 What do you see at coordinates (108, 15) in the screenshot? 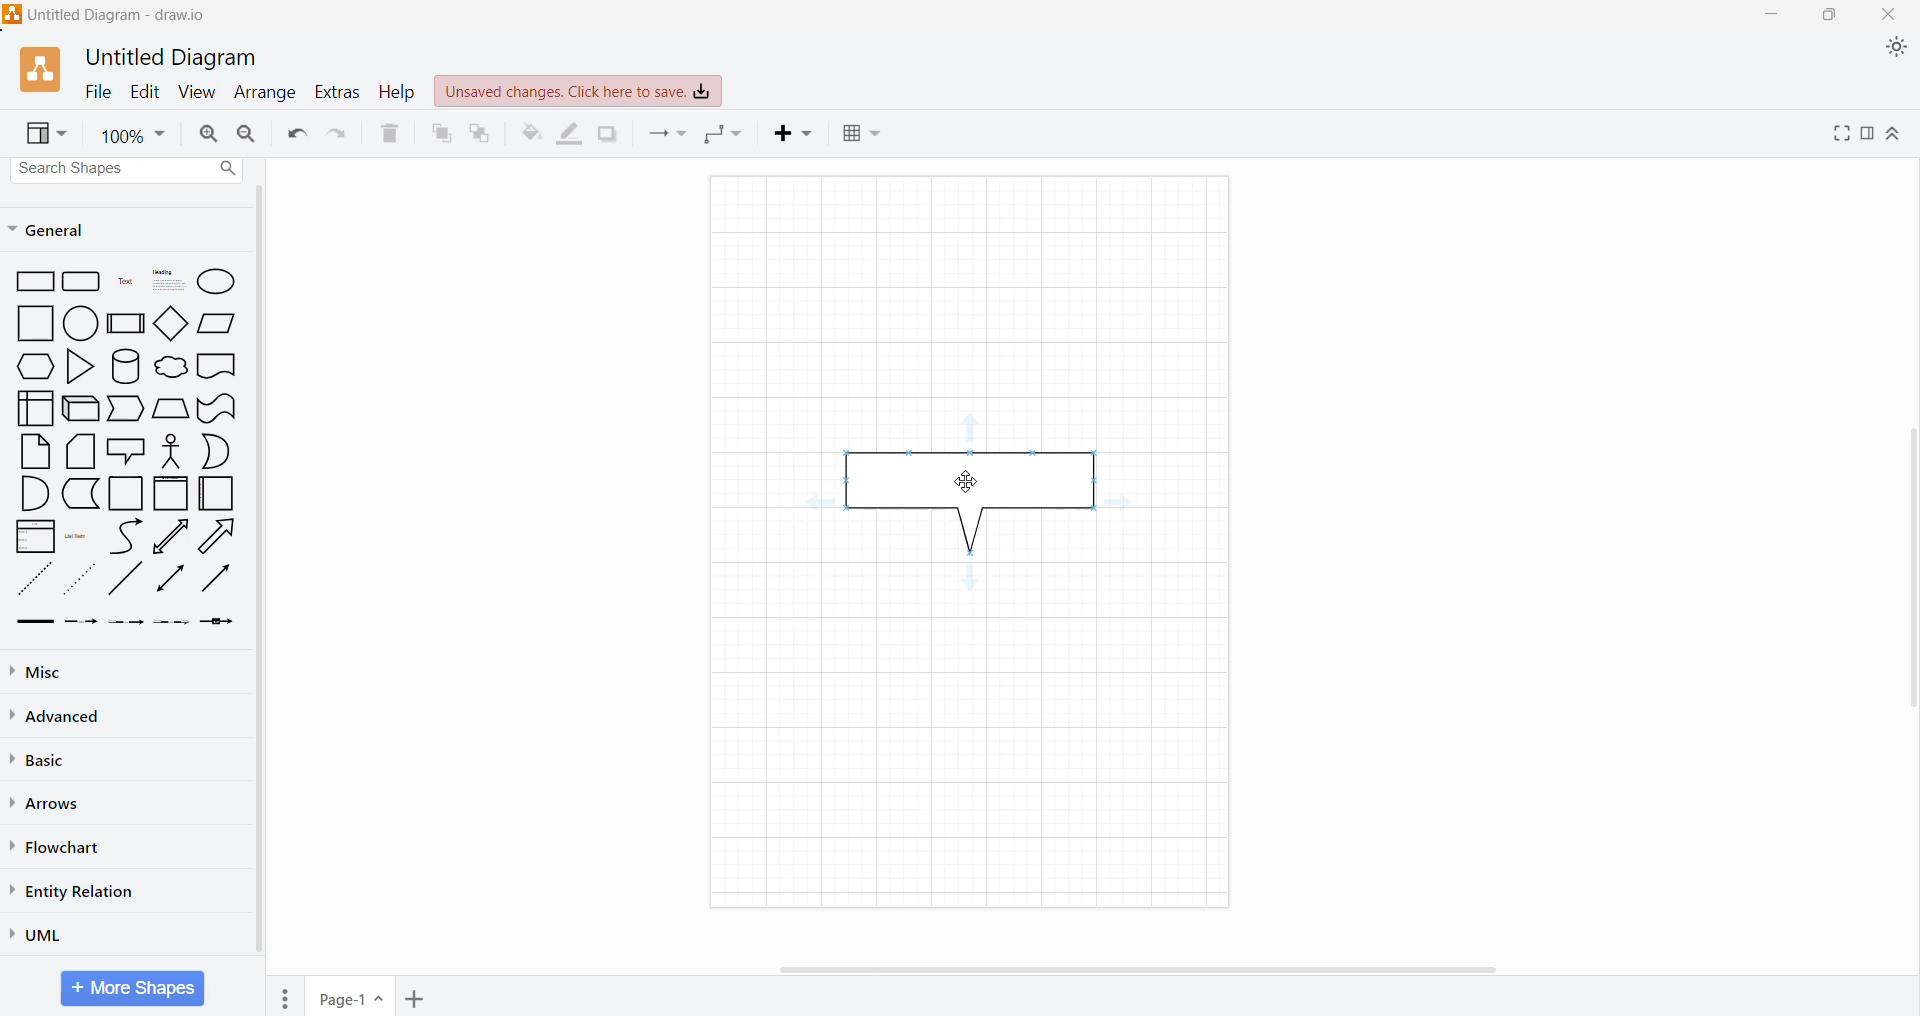
I see `Diagram Name - Application Name` at bounding box center [108, 15].